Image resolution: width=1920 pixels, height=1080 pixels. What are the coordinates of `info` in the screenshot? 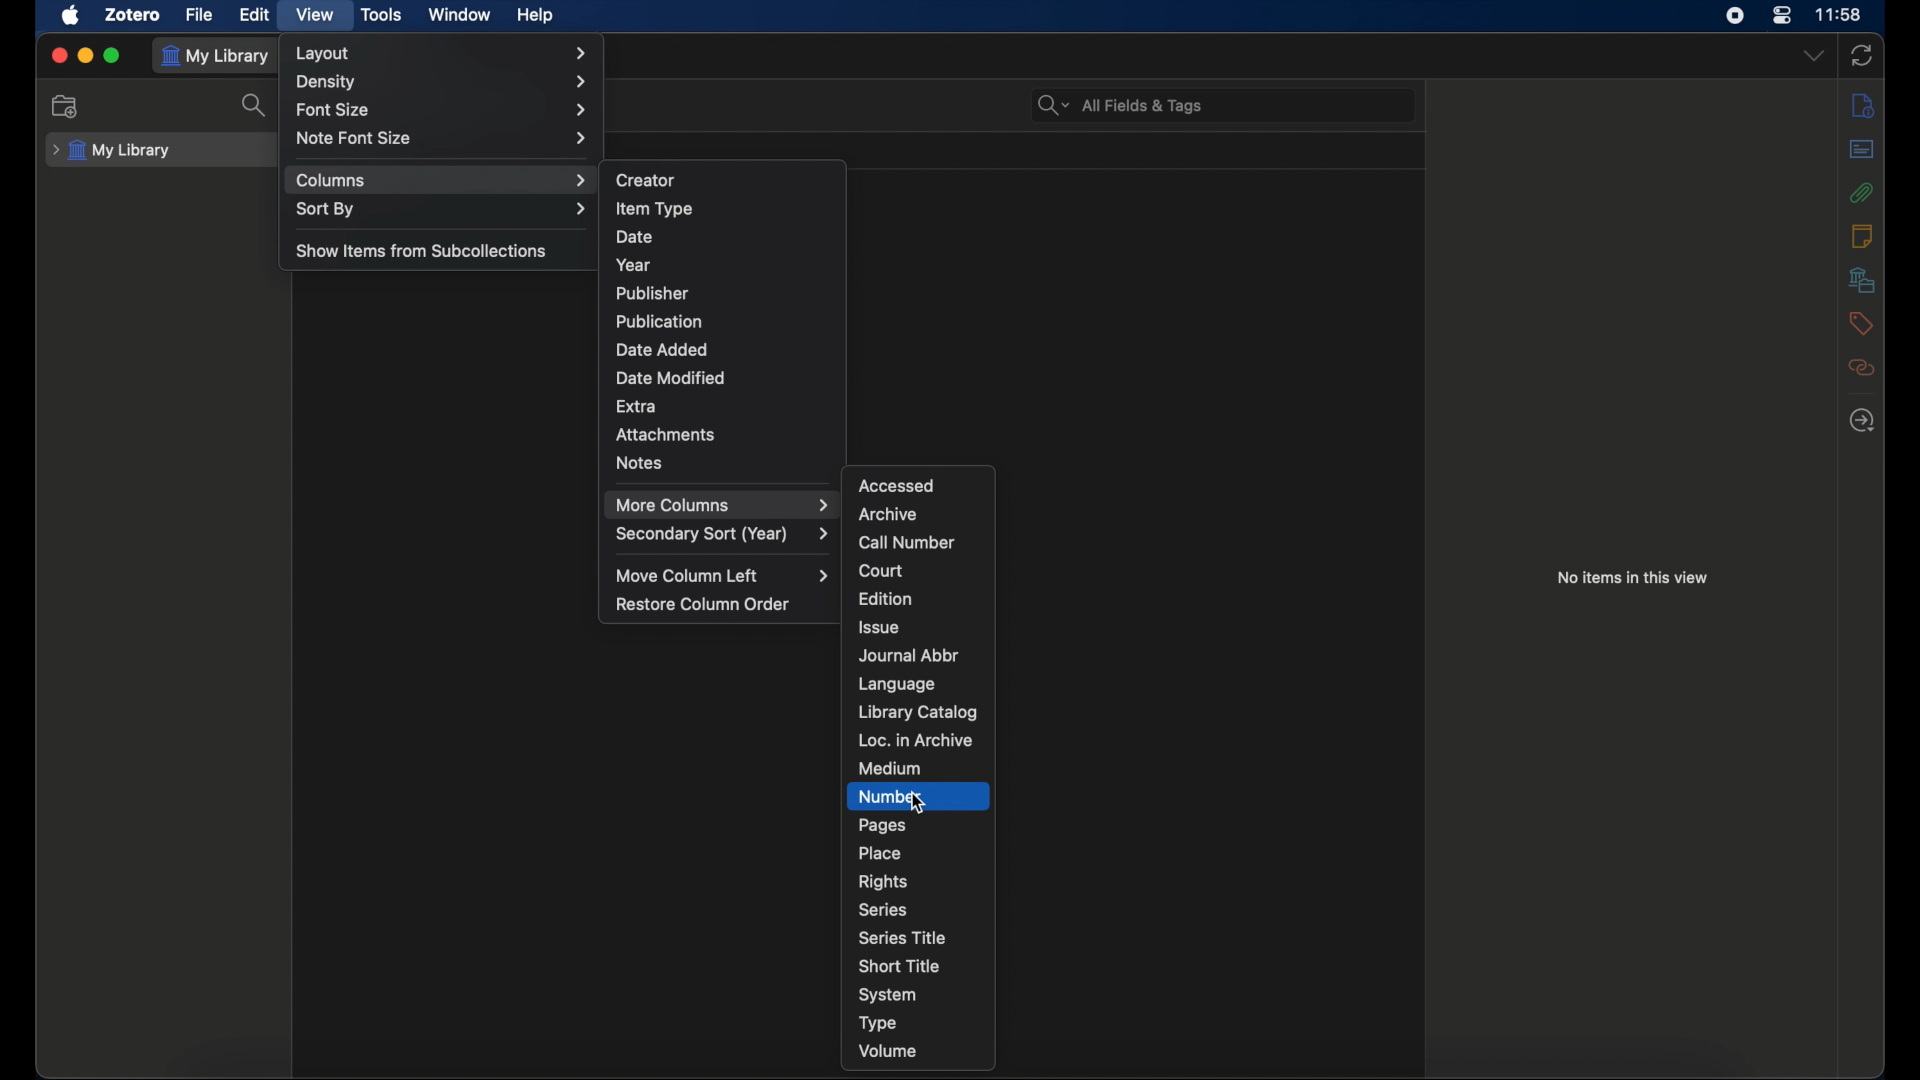 It's located at (1862, 106).